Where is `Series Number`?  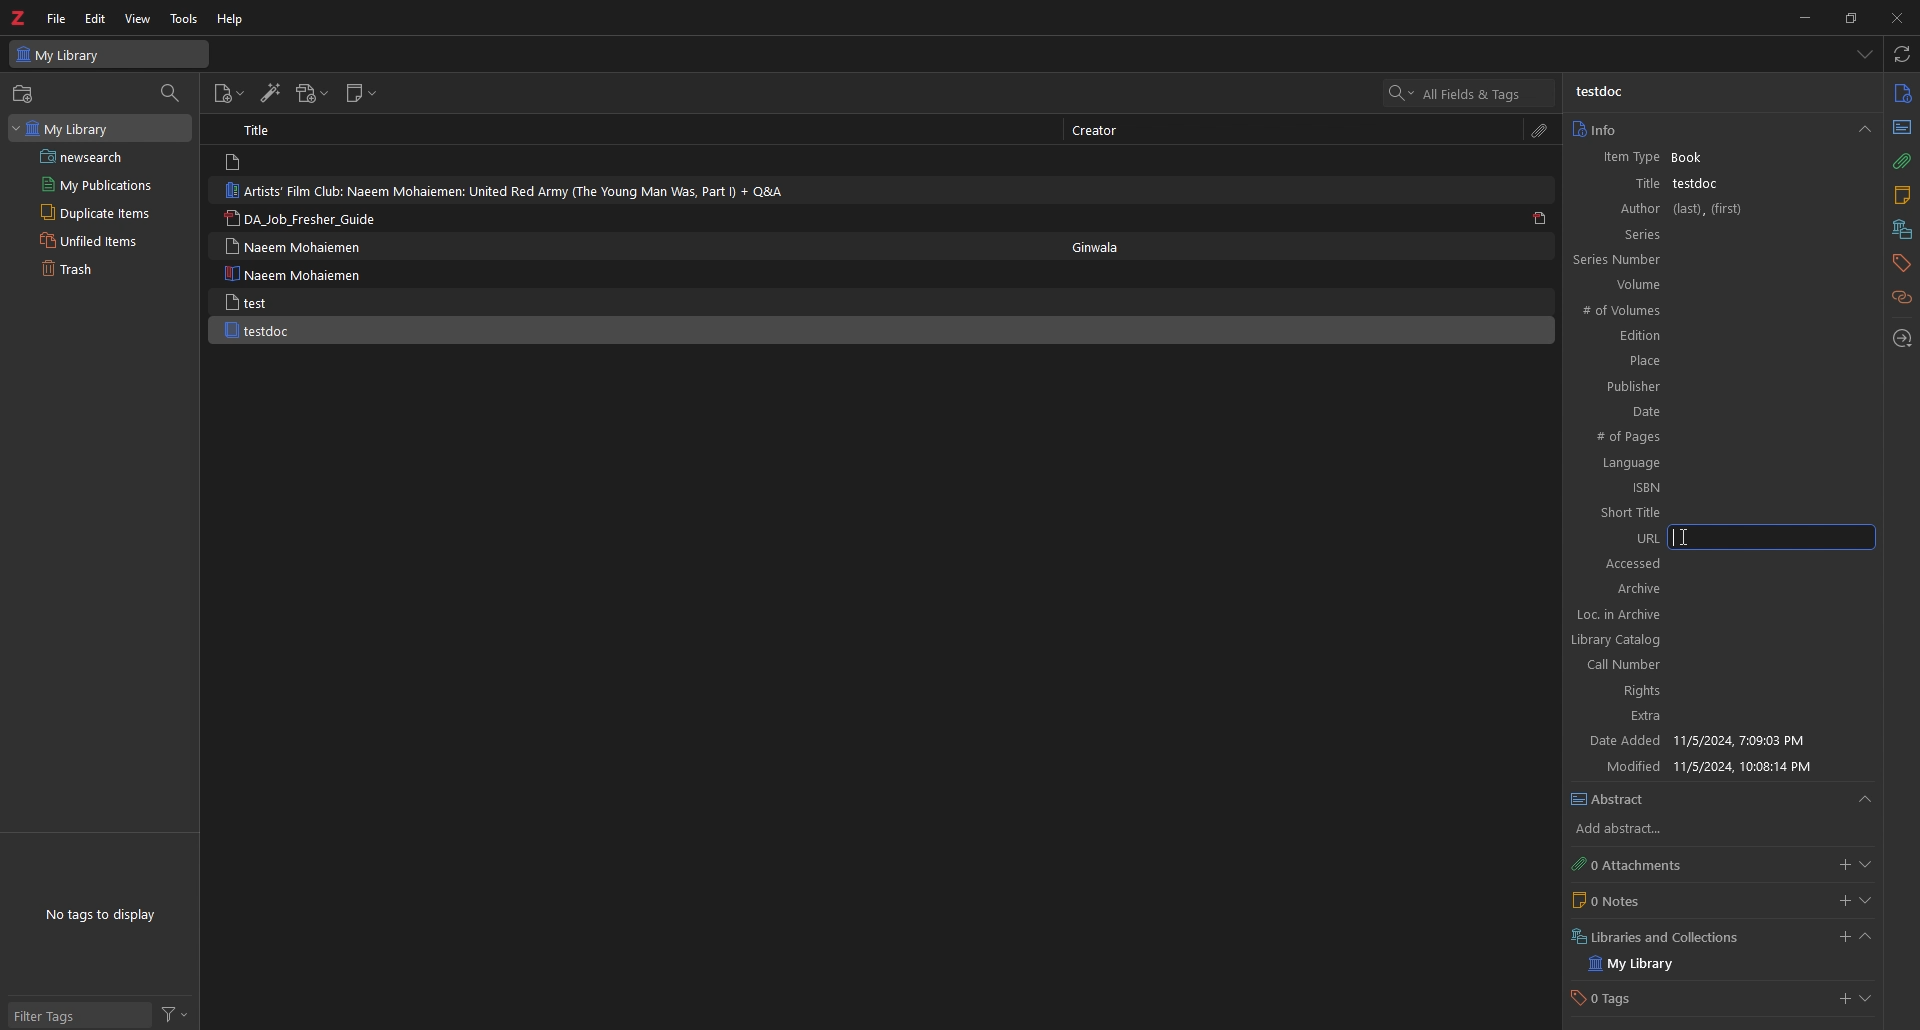
Series Number is located at coordinates (1671, 261).